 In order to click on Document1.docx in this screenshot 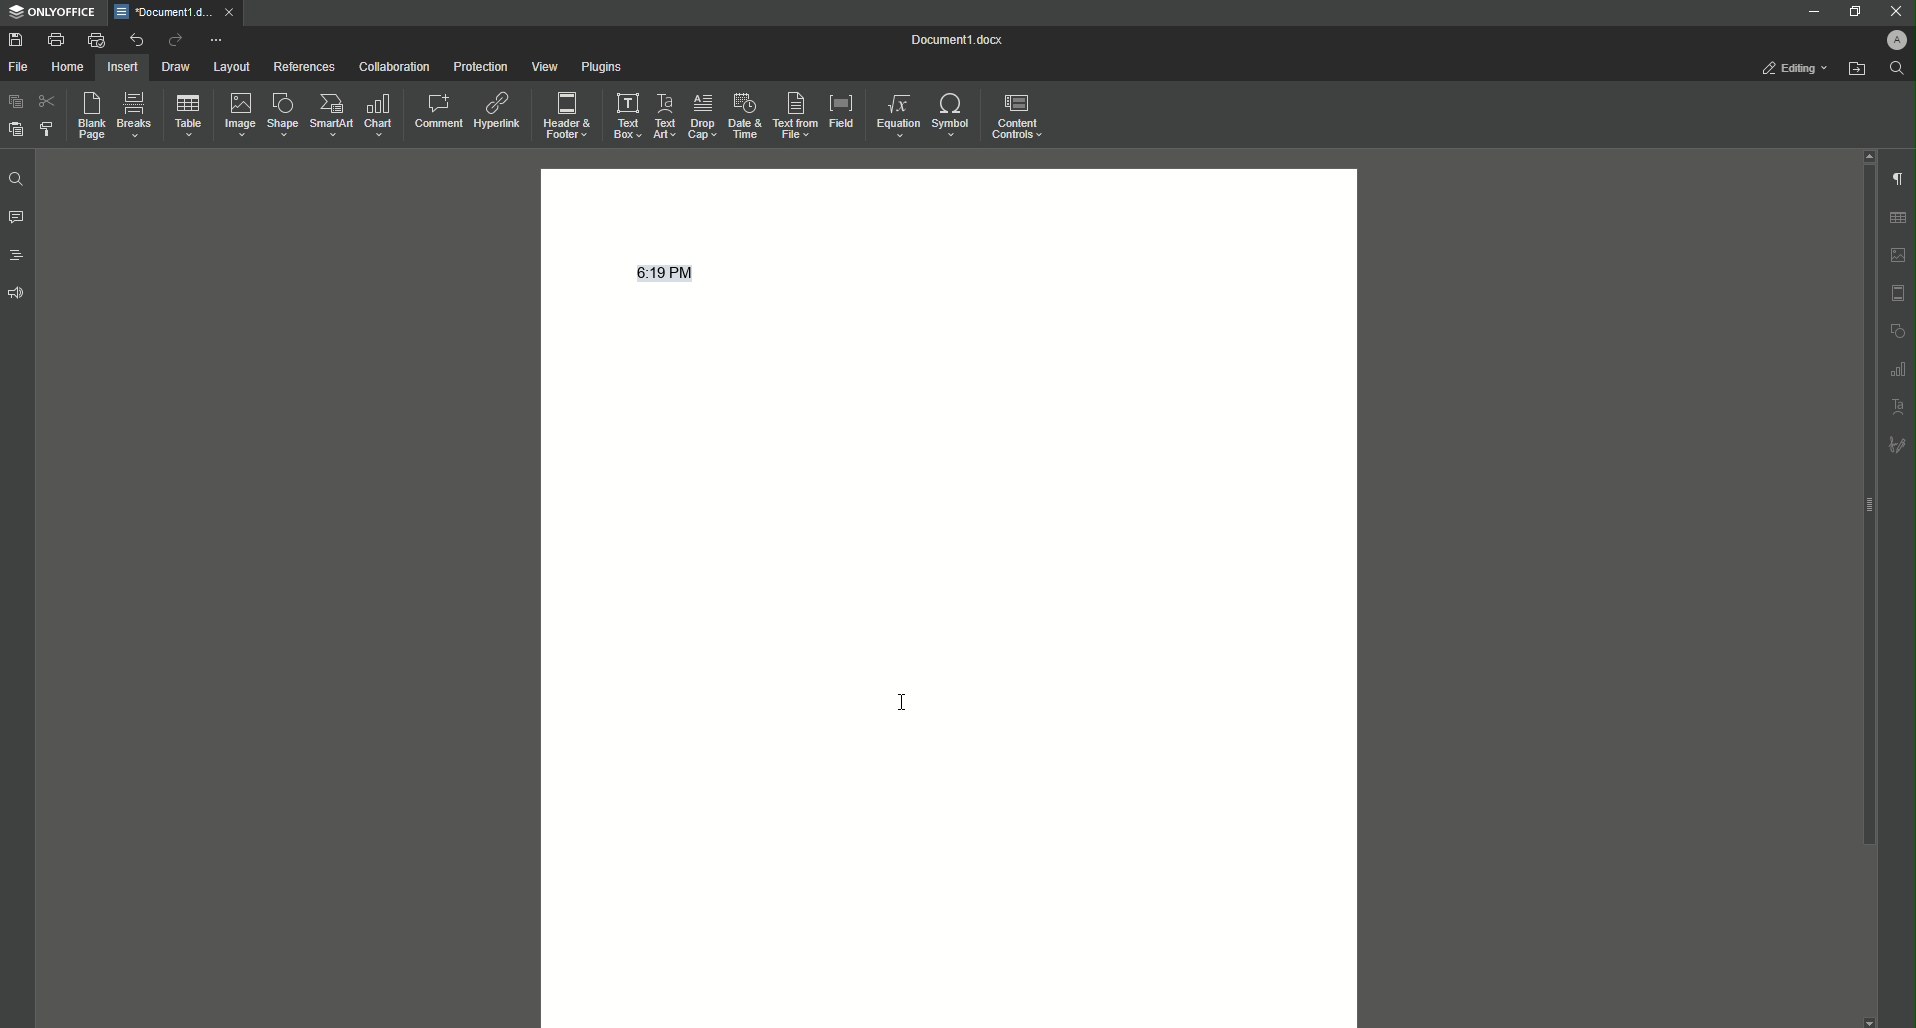, I will do `click(959, 40)`.